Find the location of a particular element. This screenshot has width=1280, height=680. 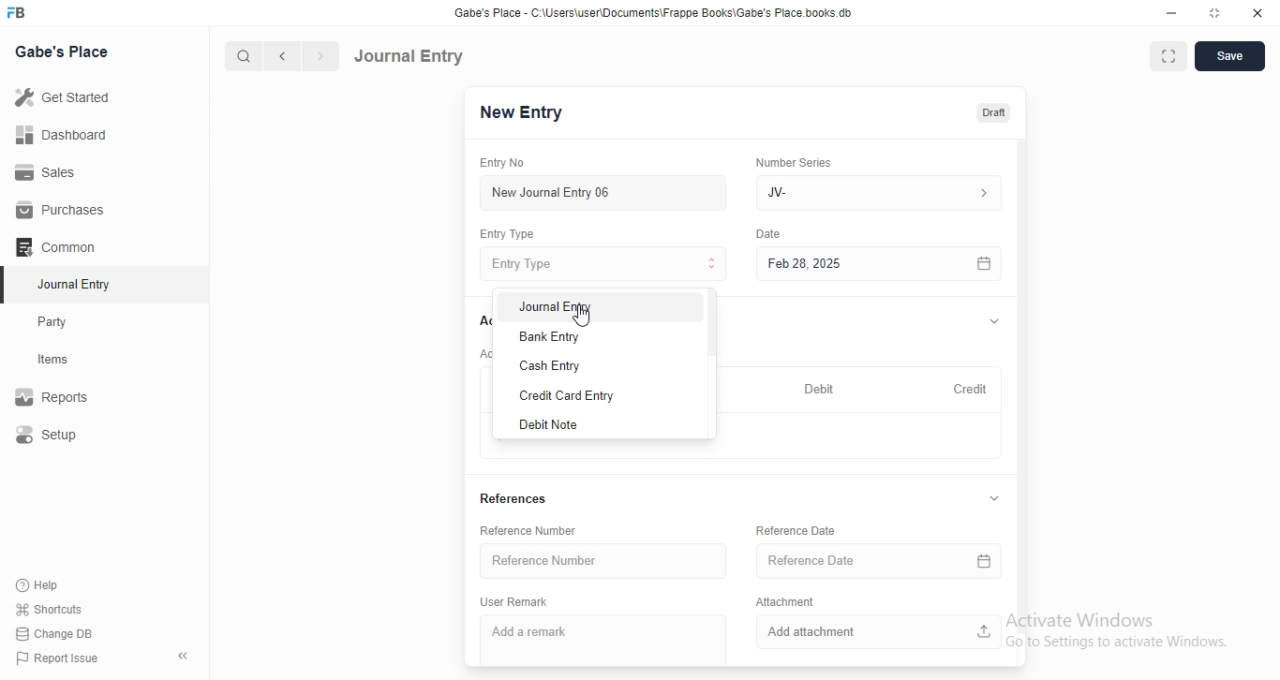

Feb 28, 2025 is located at coordinates (860, 263).